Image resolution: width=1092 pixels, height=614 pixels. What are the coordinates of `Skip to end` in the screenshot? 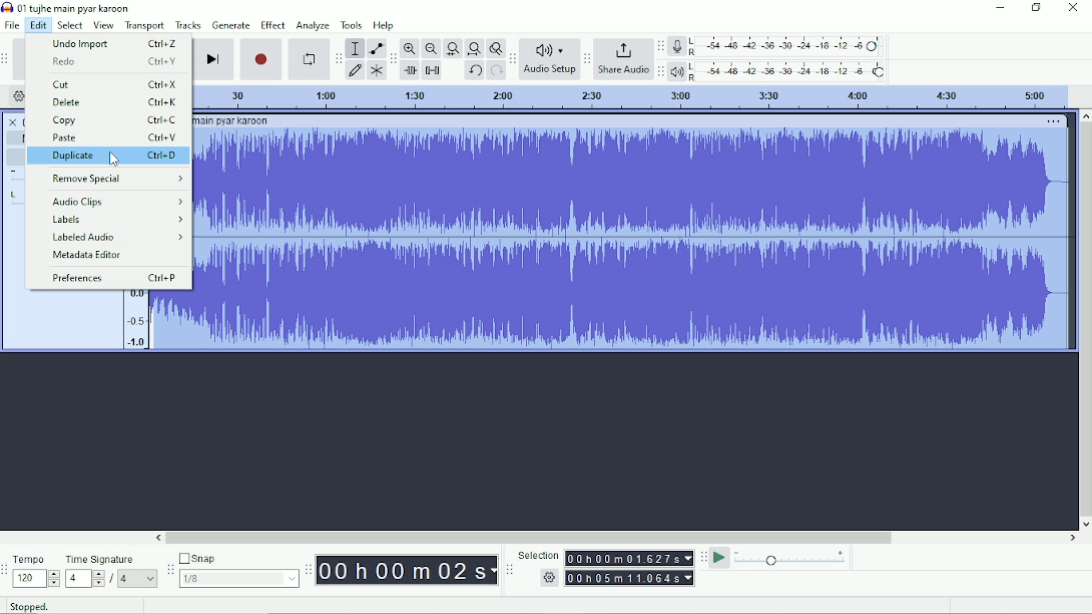 It's located at (213, 59).